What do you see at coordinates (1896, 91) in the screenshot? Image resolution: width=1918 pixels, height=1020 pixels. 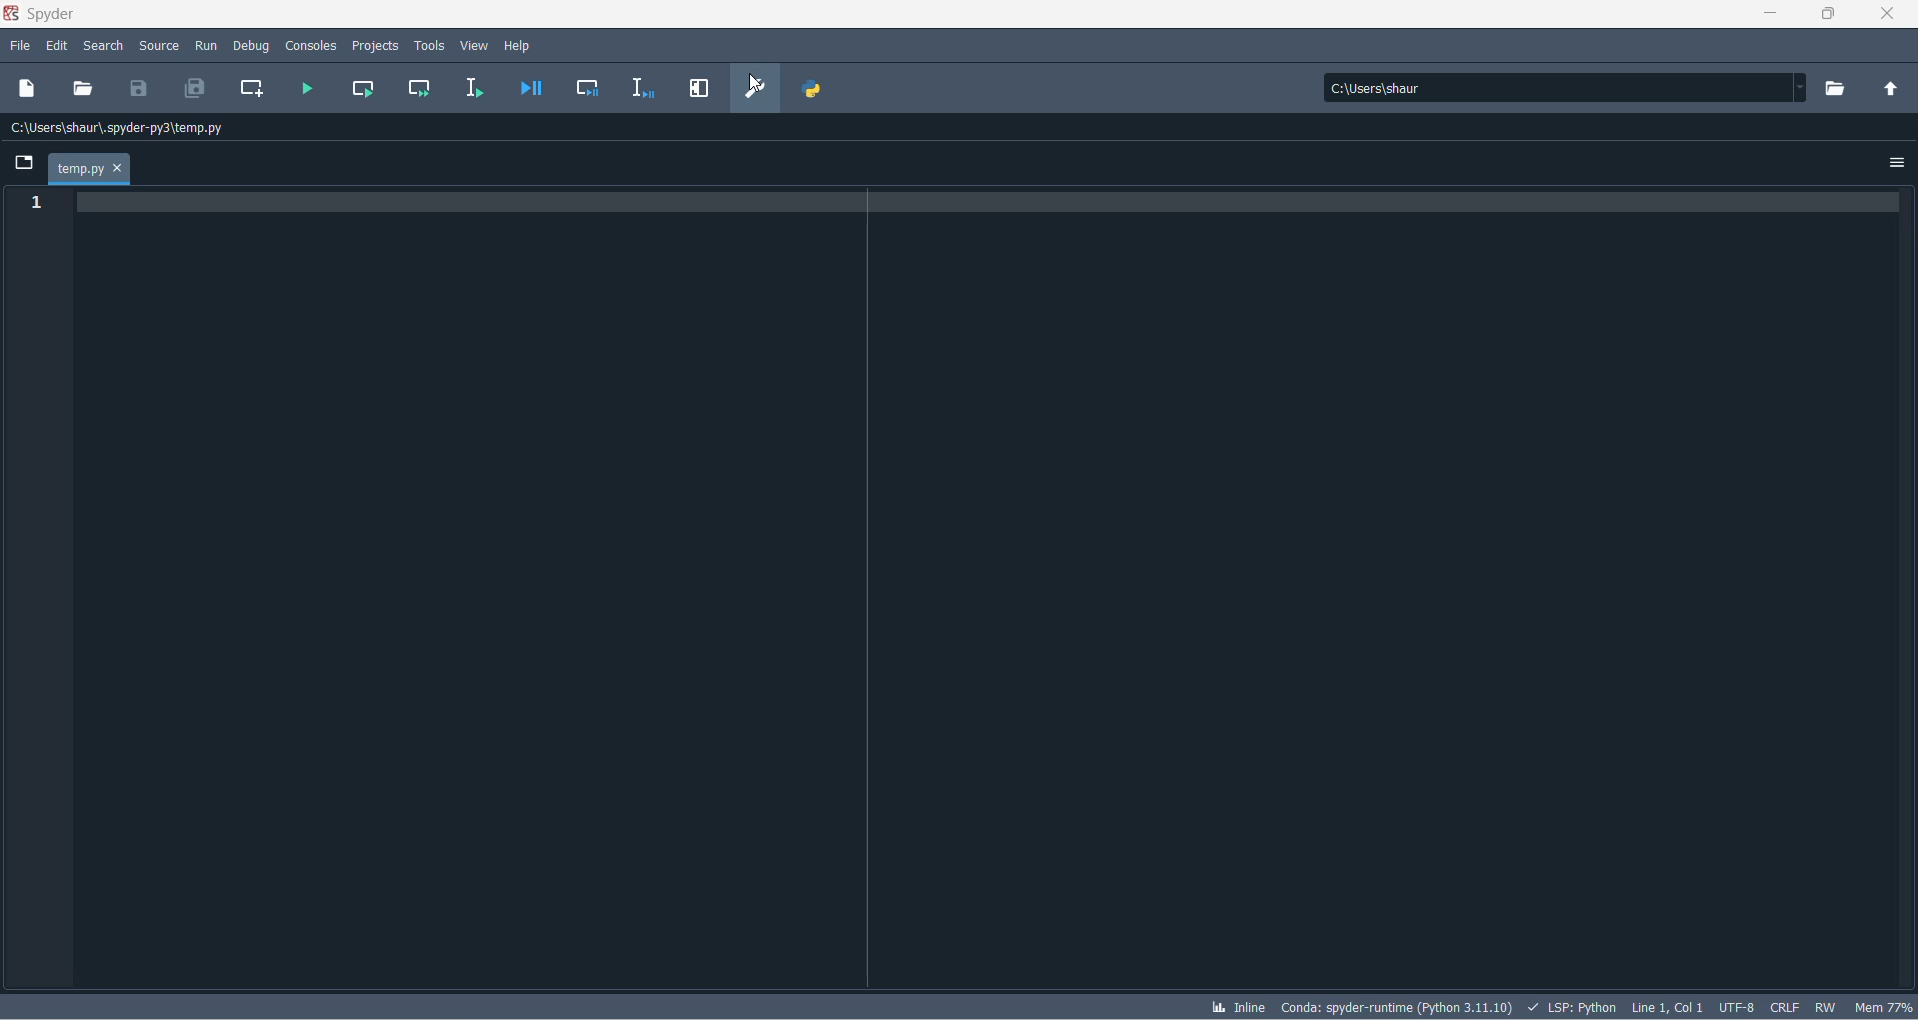 I see `parent directory` at bounding box center [1896, 91].